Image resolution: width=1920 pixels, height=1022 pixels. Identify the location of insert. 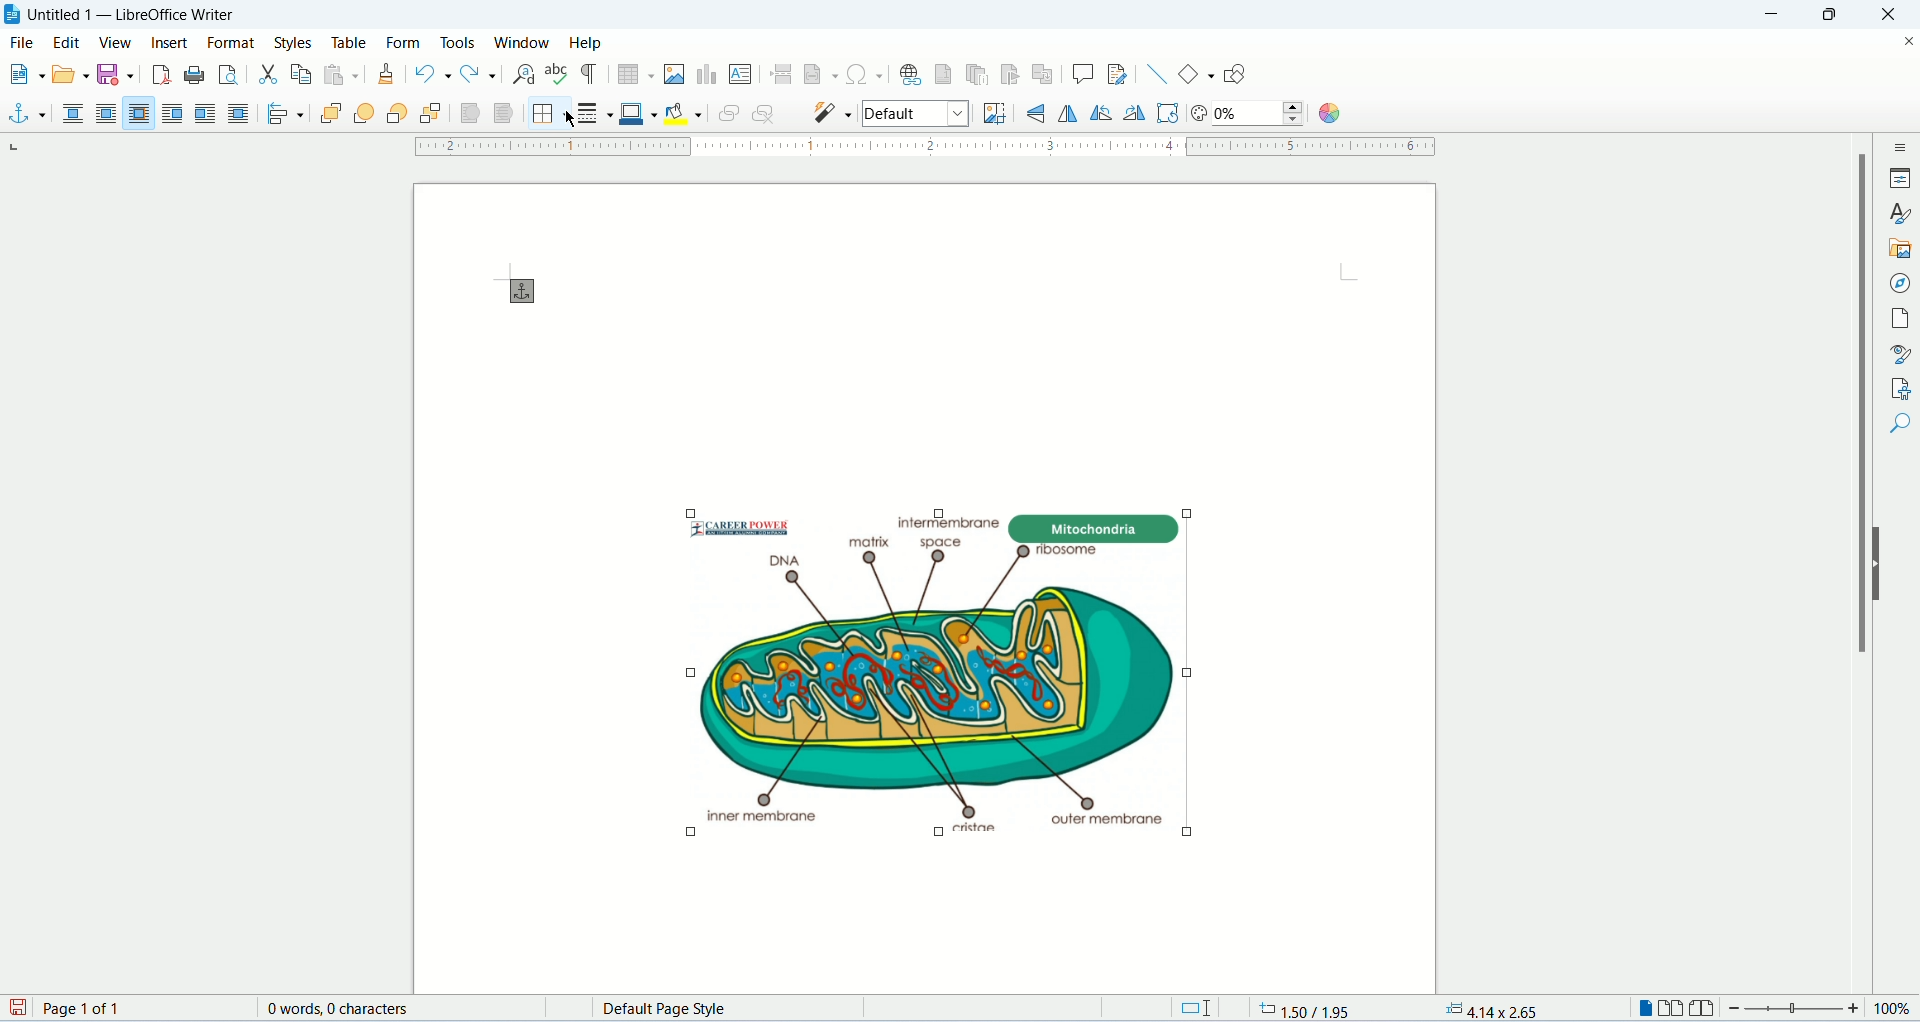
(173, 41).